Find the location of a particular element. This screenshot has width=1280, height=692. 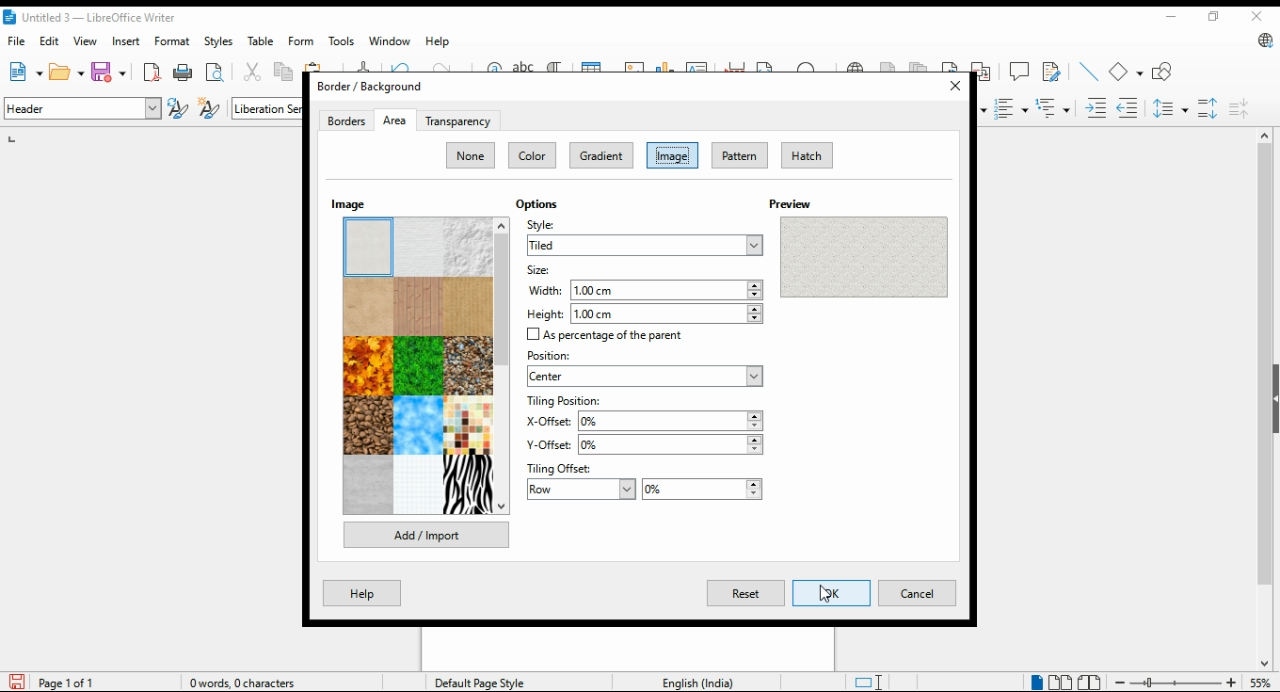

add/import is located at coordinates (427, 535).